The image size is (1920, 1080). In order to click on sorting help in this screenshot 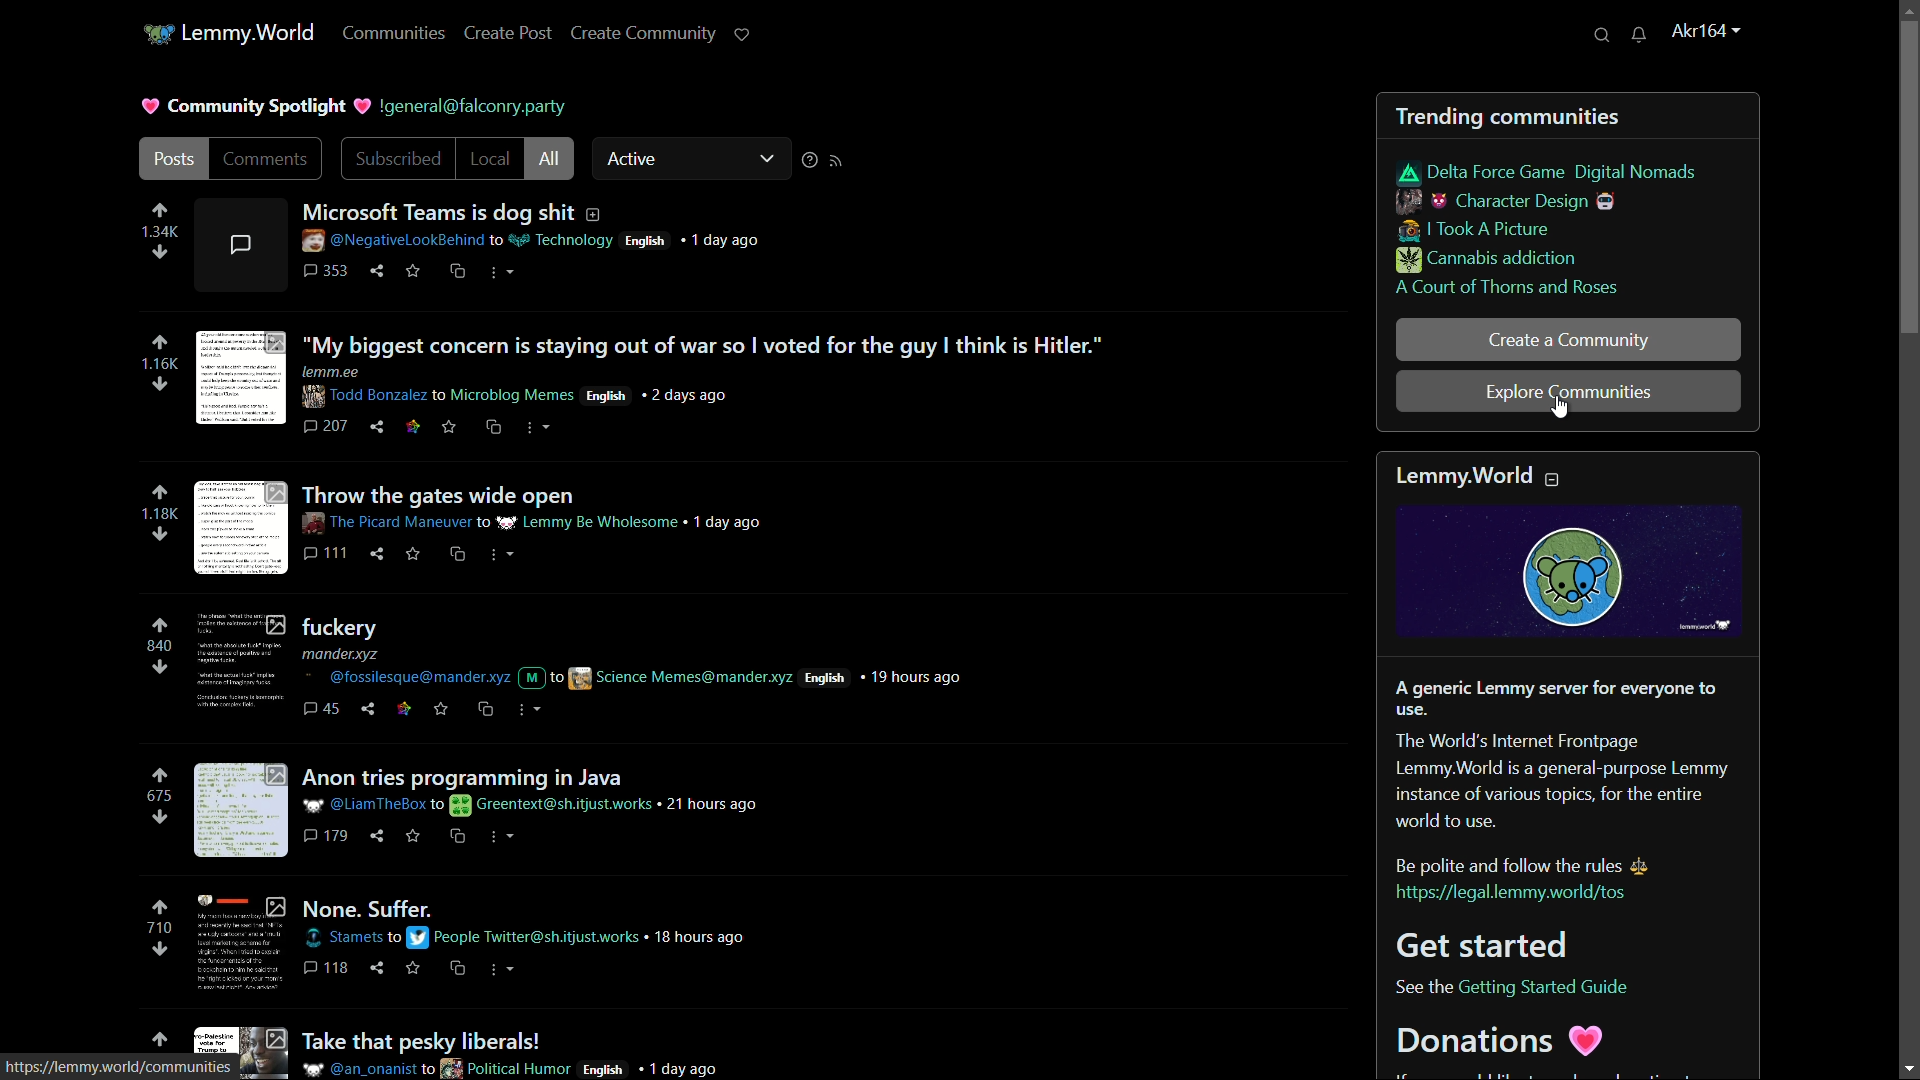, I will do `click(807, 160)`.